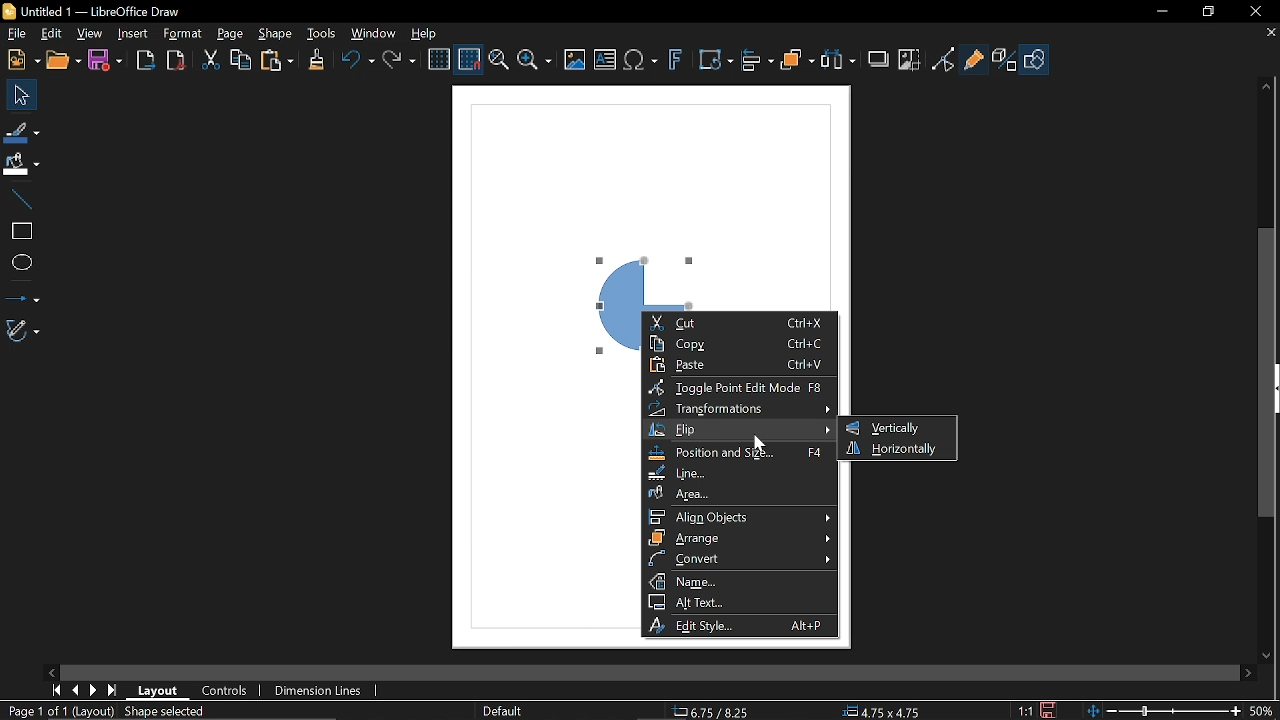  I want to click on Help, so click(430, 32).